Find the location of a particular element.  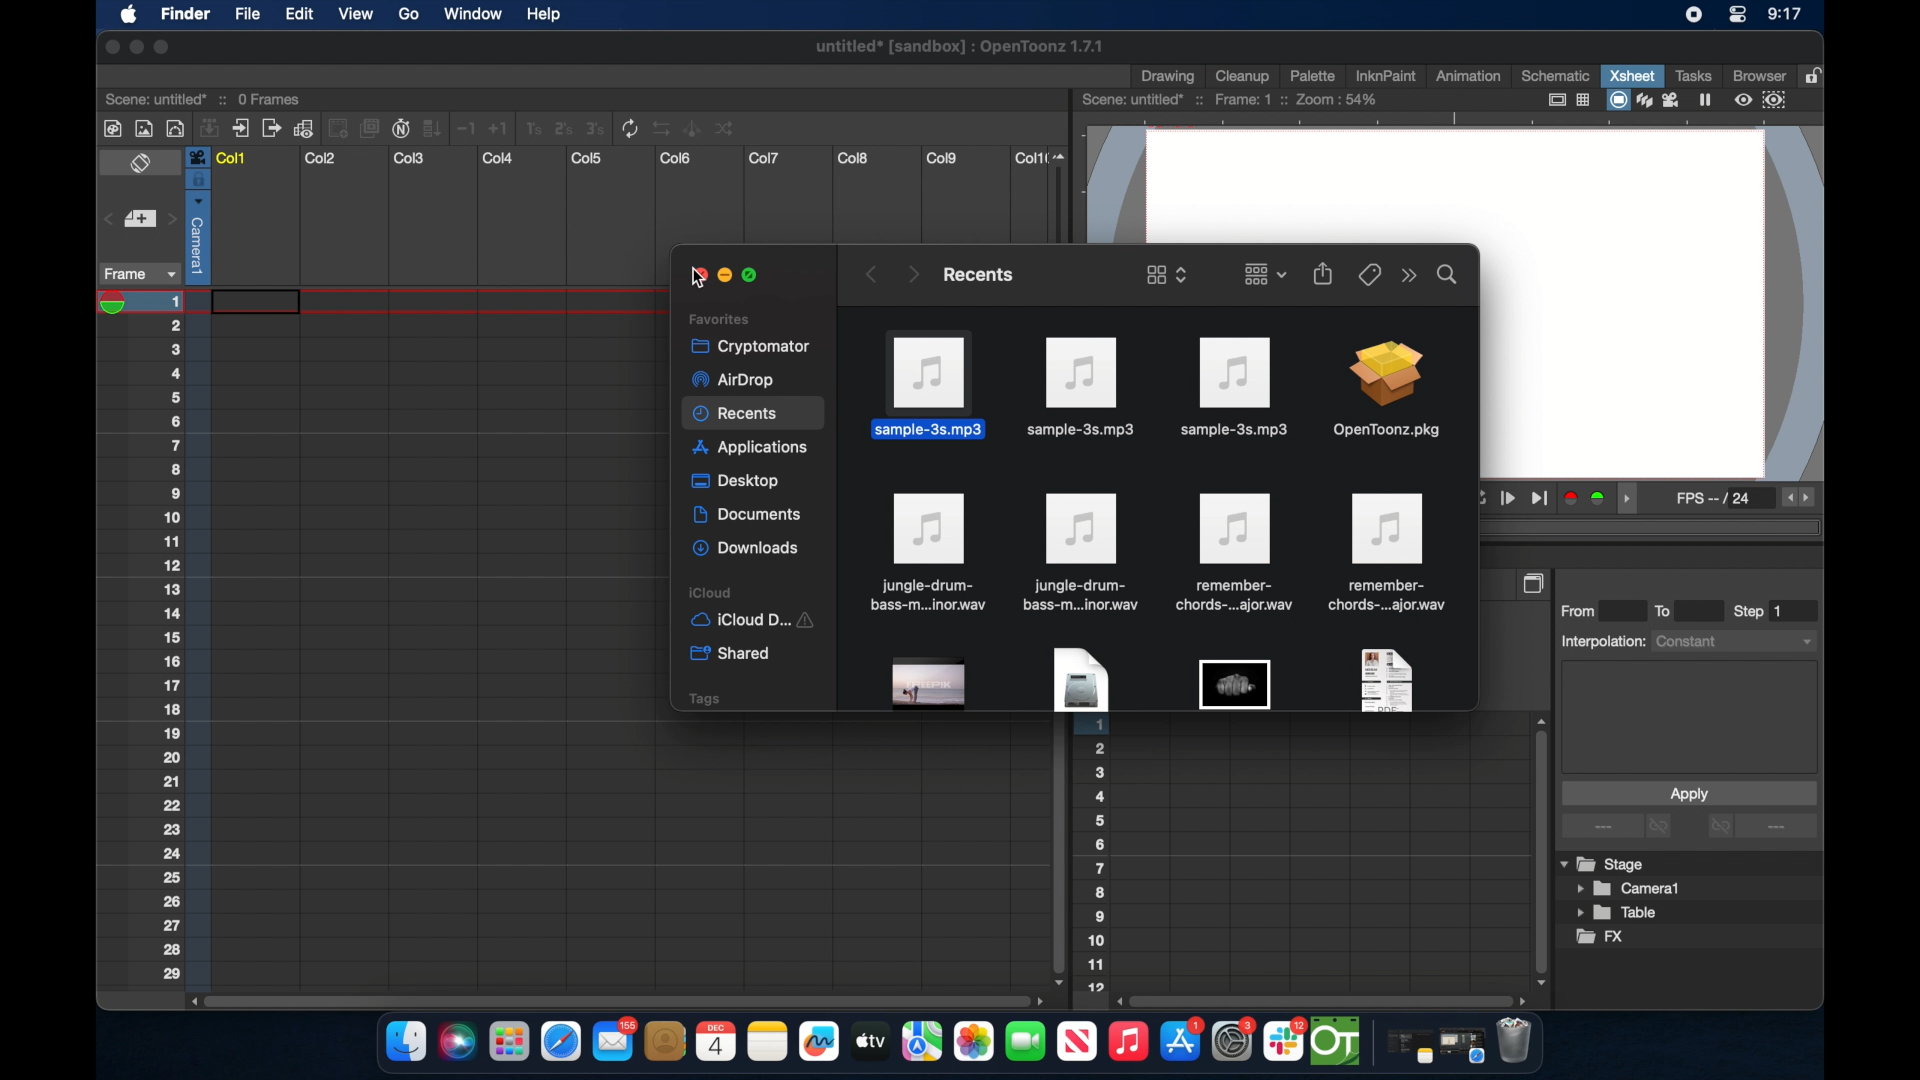

more options is located at coordinates (1409, 276).